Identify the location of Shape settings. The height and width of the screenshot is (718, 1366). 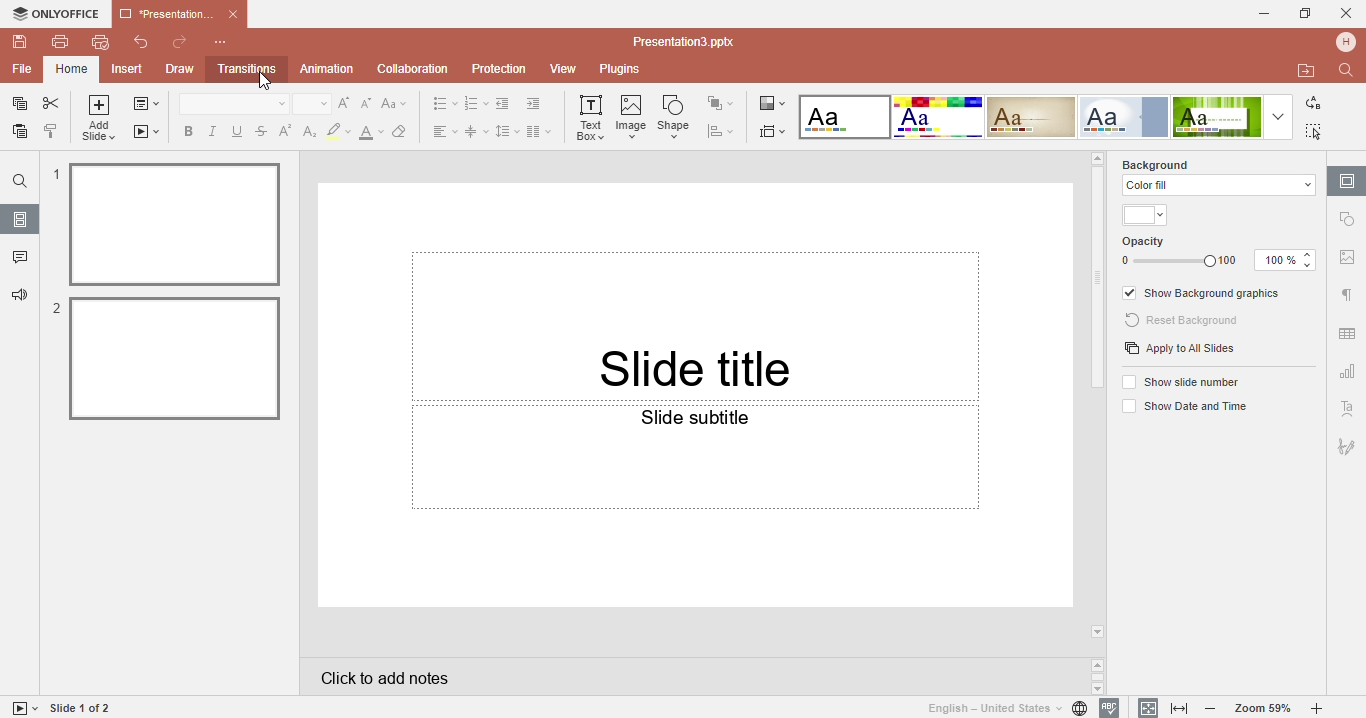
(1349, 219).